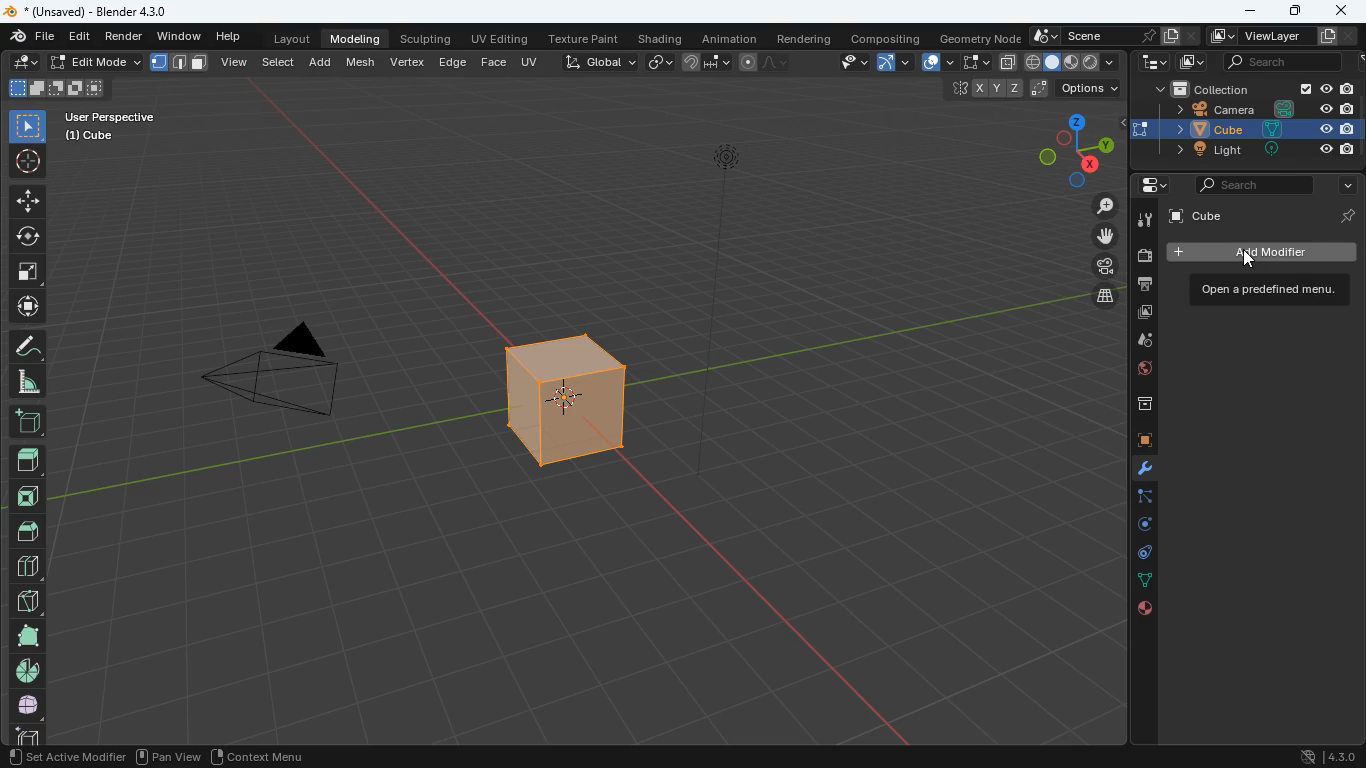 The height and width of the screenshot is (768, 1366). Describe the element at coordinates (280, 65) in the screenshot. I see `select` at that location.